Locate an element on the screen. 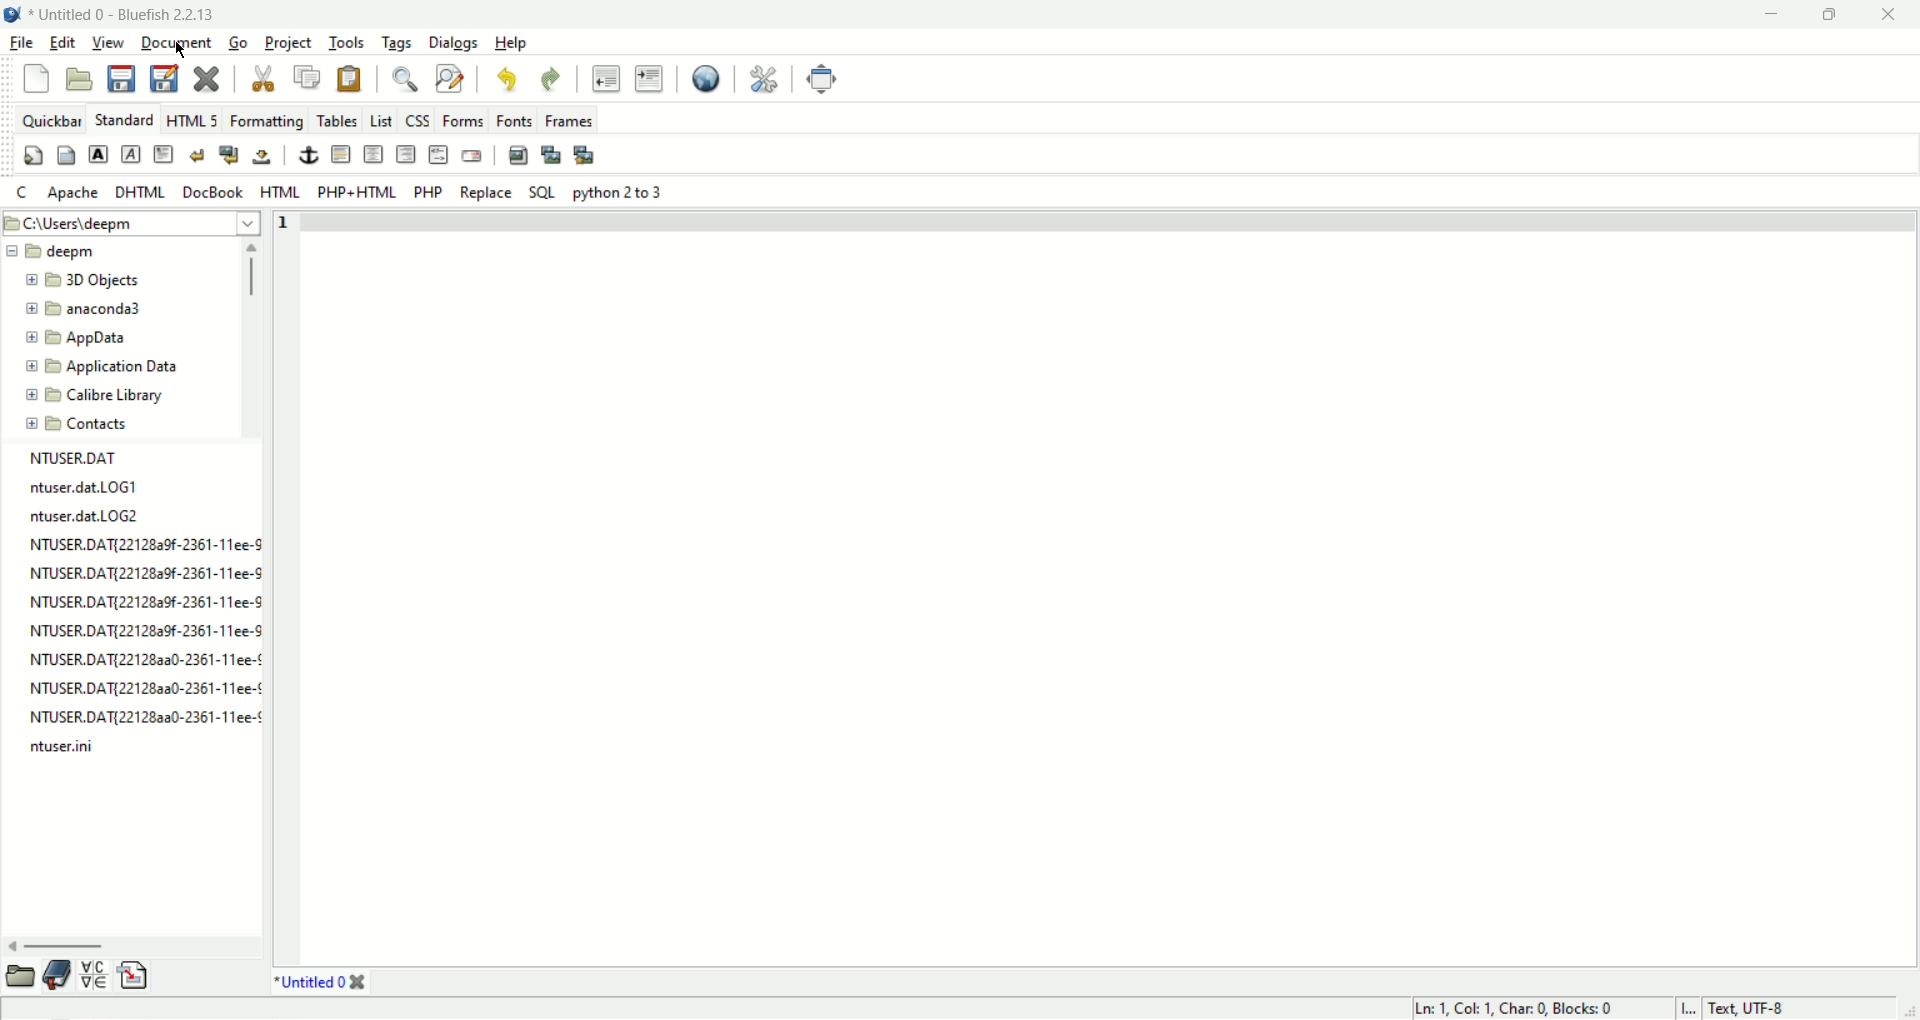 This screenshot has width=1920, height=1020. folder name is located at coordinates (66, 251).